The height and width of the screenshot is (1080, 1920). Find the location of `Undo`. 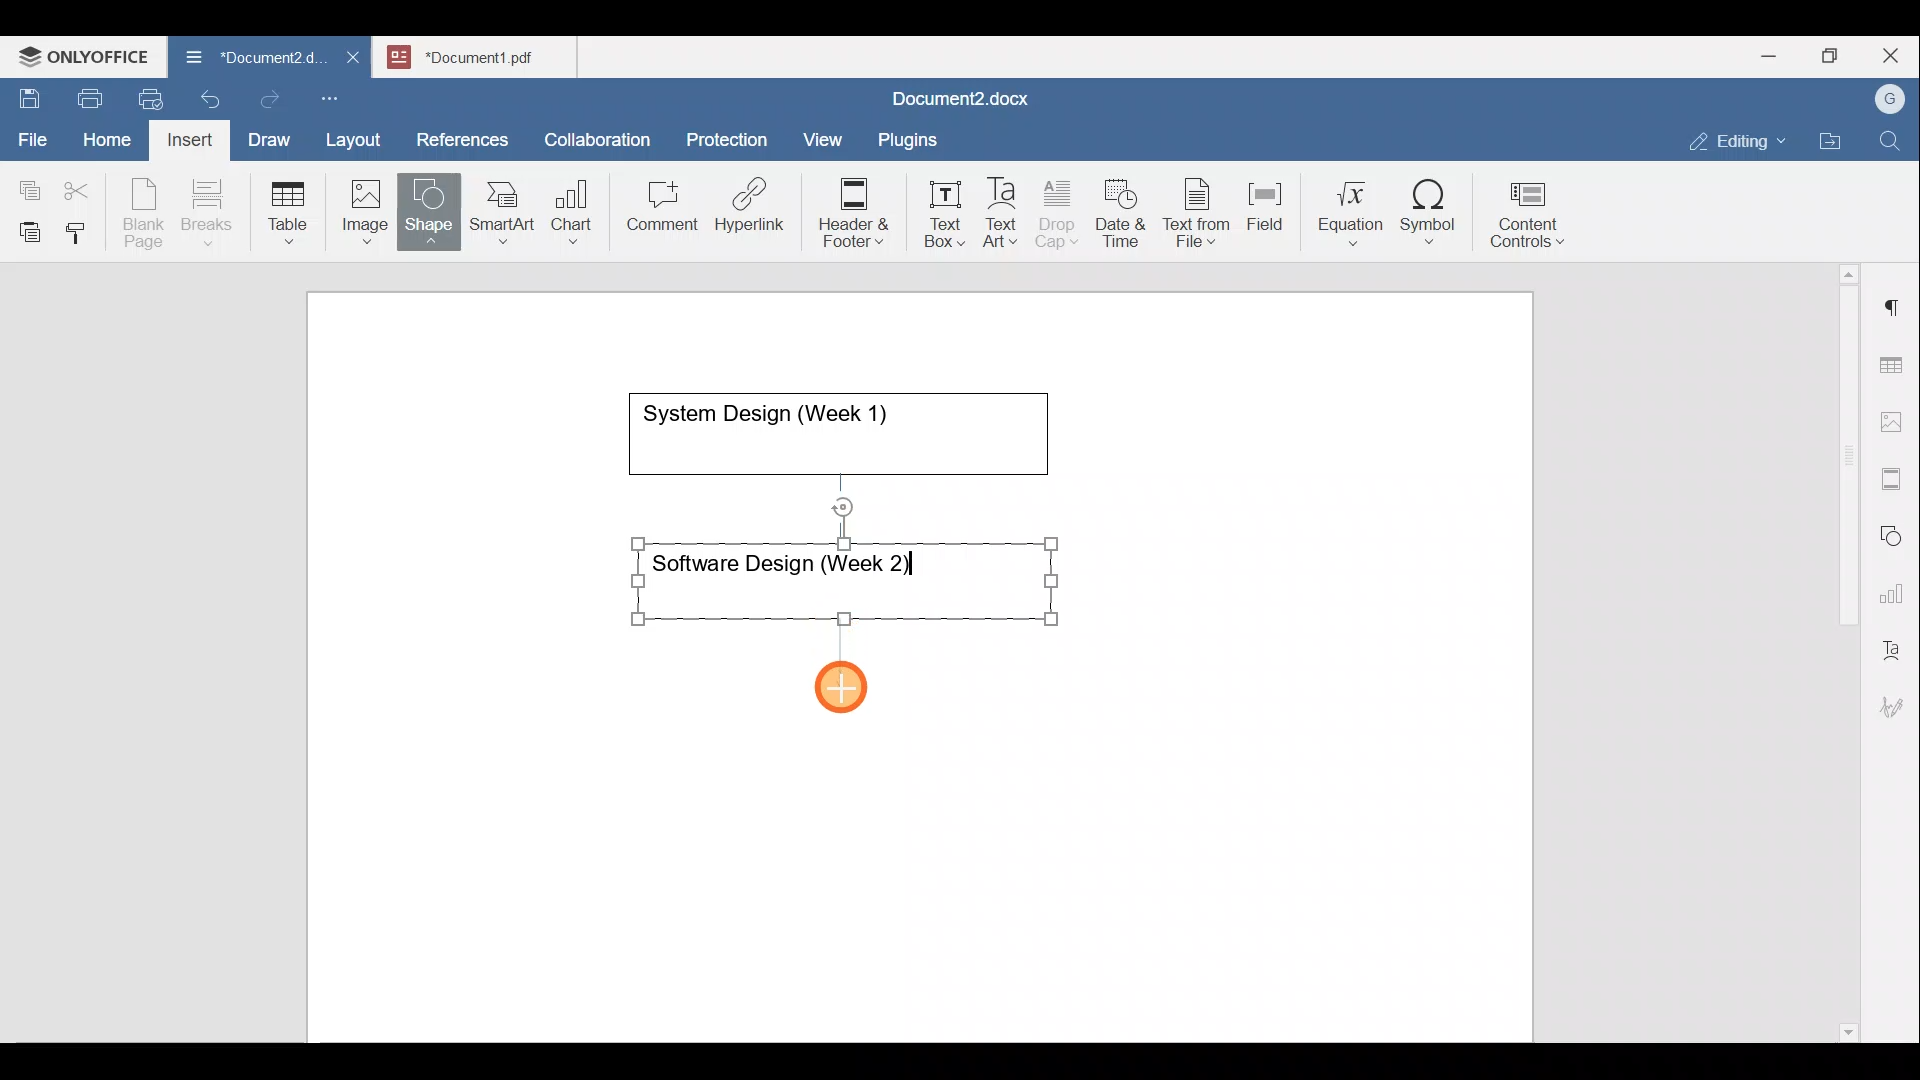

Undo is located at coordinates (206, 96).